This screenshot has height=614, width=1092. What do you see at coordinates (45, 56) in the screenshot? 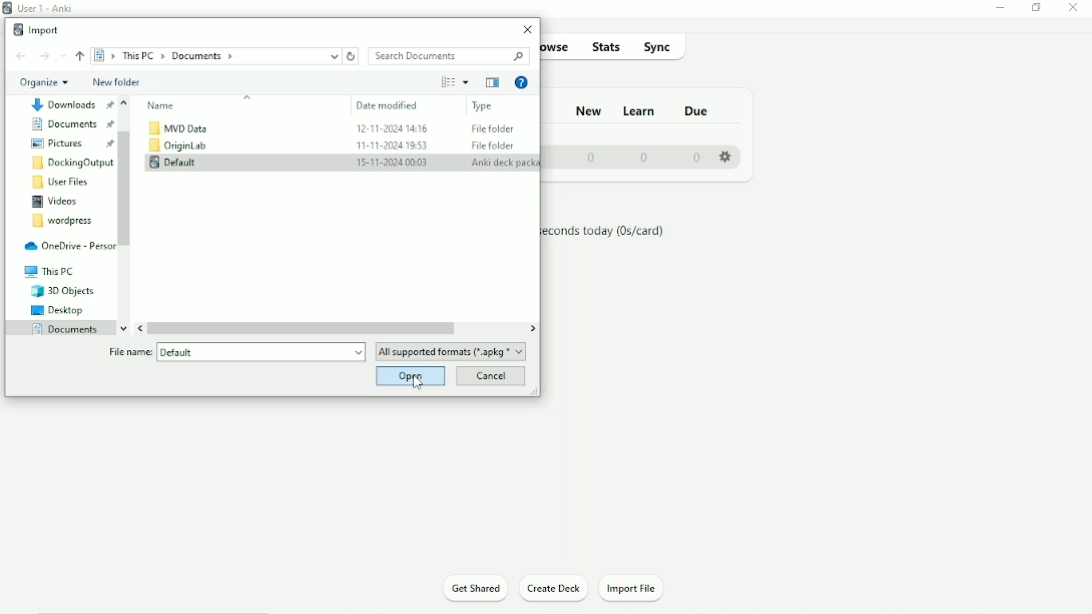
I see `Forward` at bounding box center [45, 56].